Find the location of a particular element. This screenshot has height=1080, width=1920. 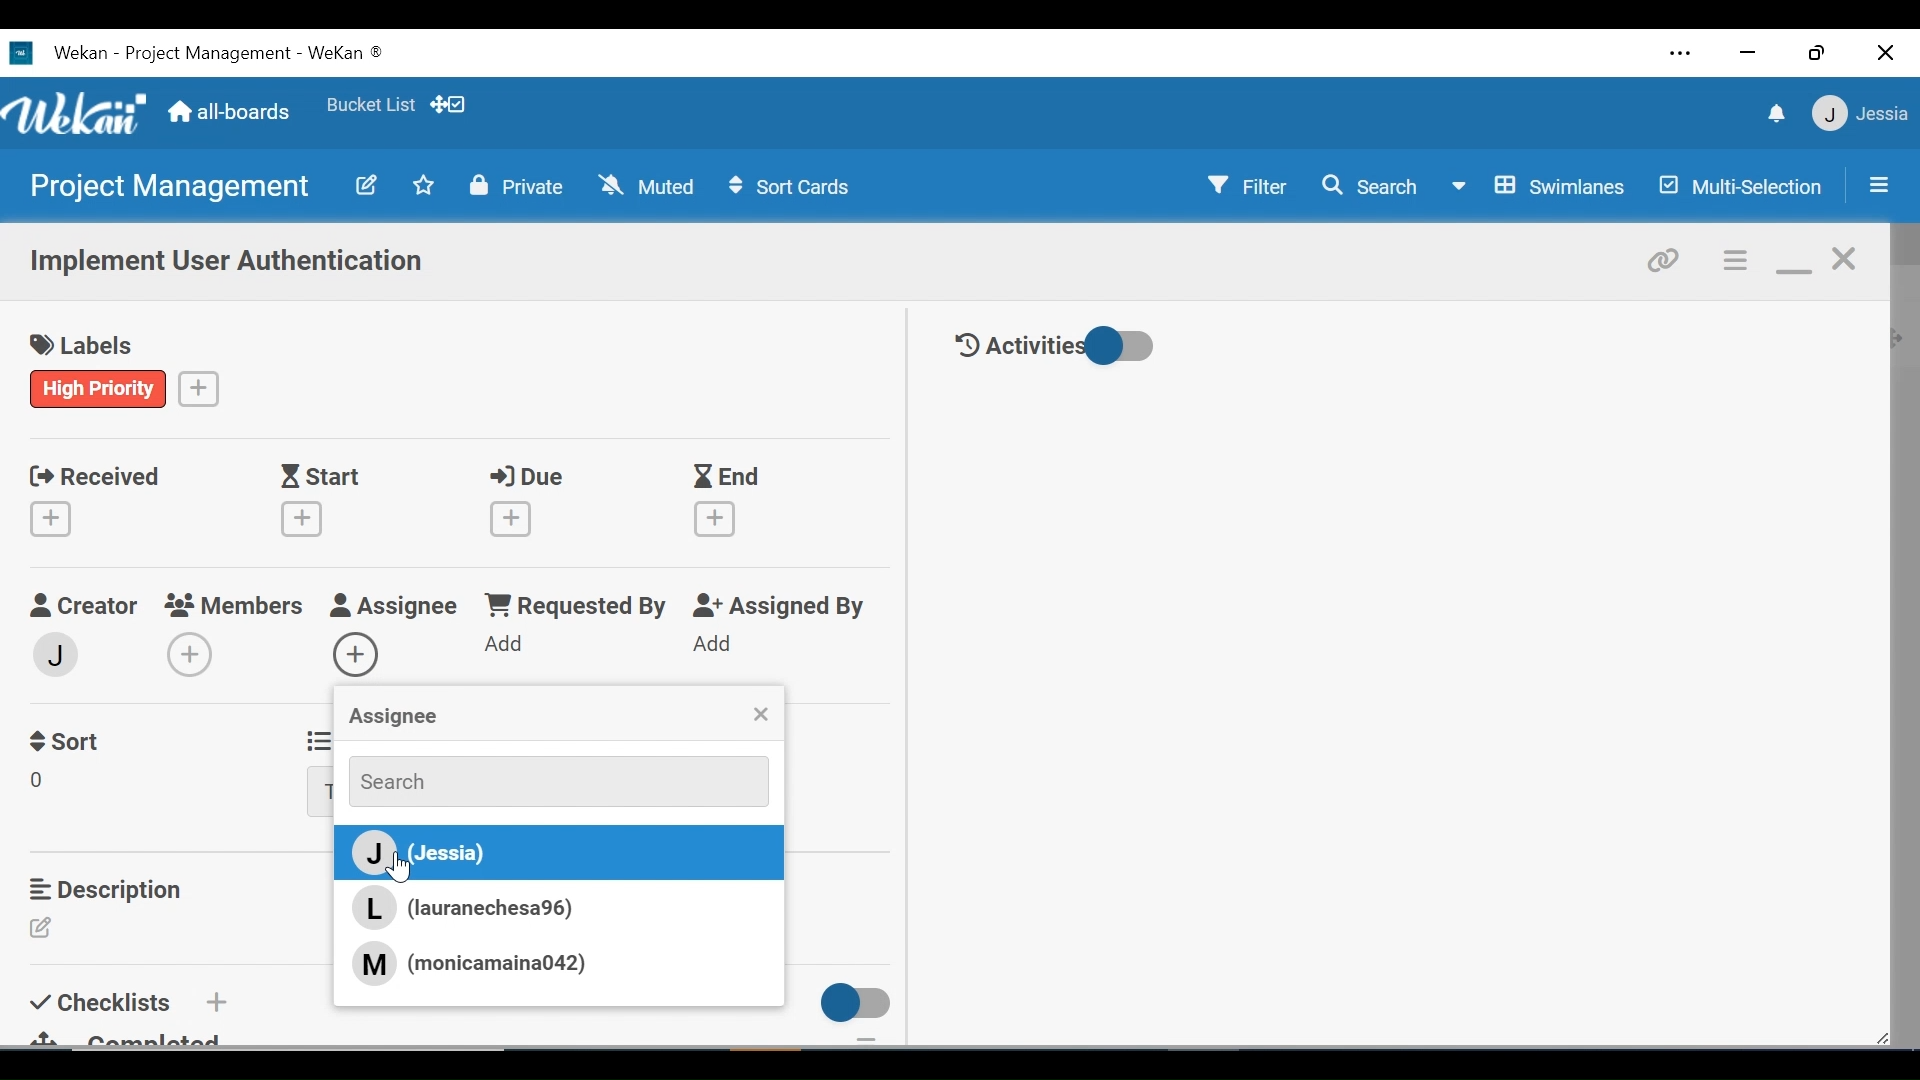

List is located at coordinates (315, 738).